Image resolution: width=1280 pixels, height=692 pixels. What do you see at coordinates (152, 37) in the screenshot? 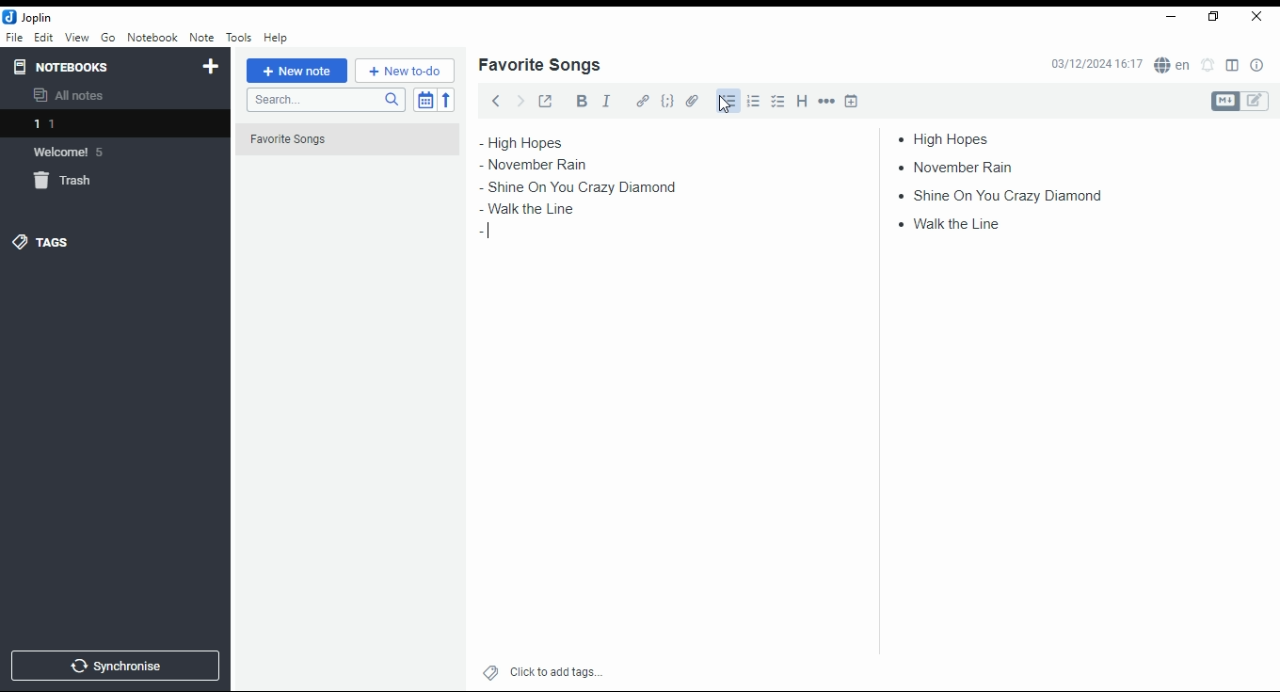
I see `notebook` at bounding box center [152, 37].